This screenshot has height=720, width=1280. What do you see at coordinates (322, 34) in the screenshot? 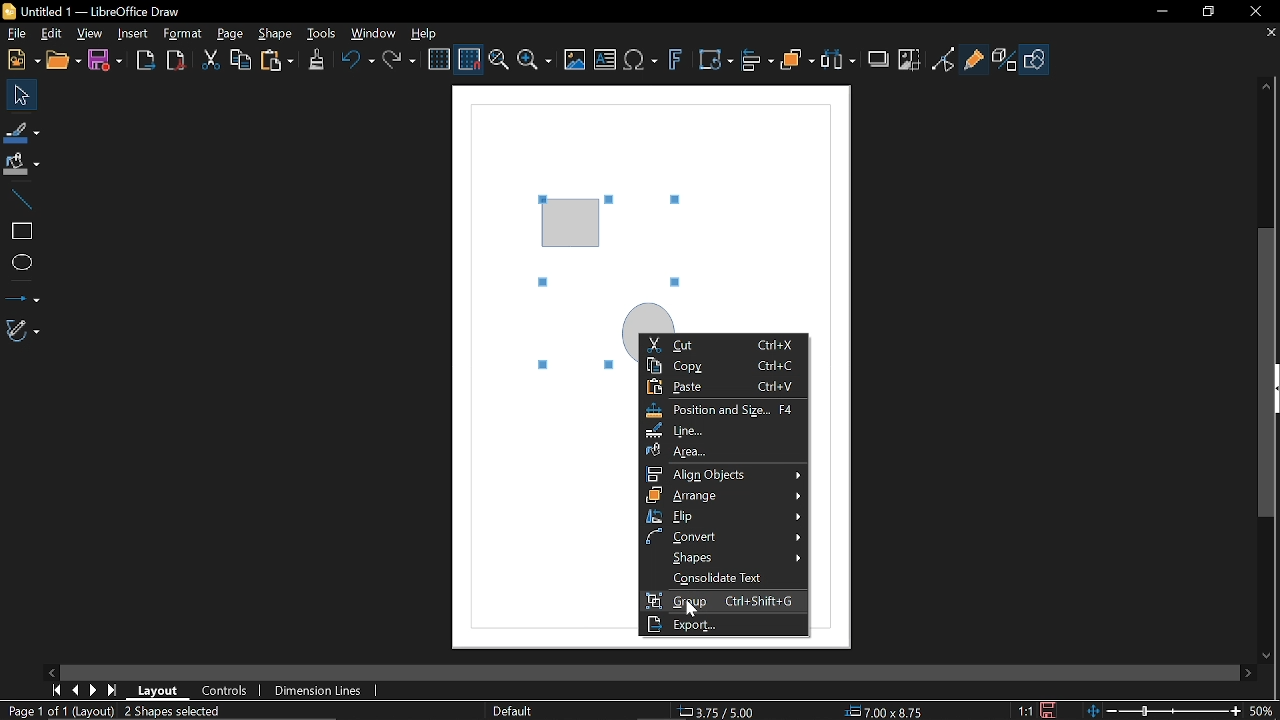
I see `Tools` at bounding box center [322, 34].